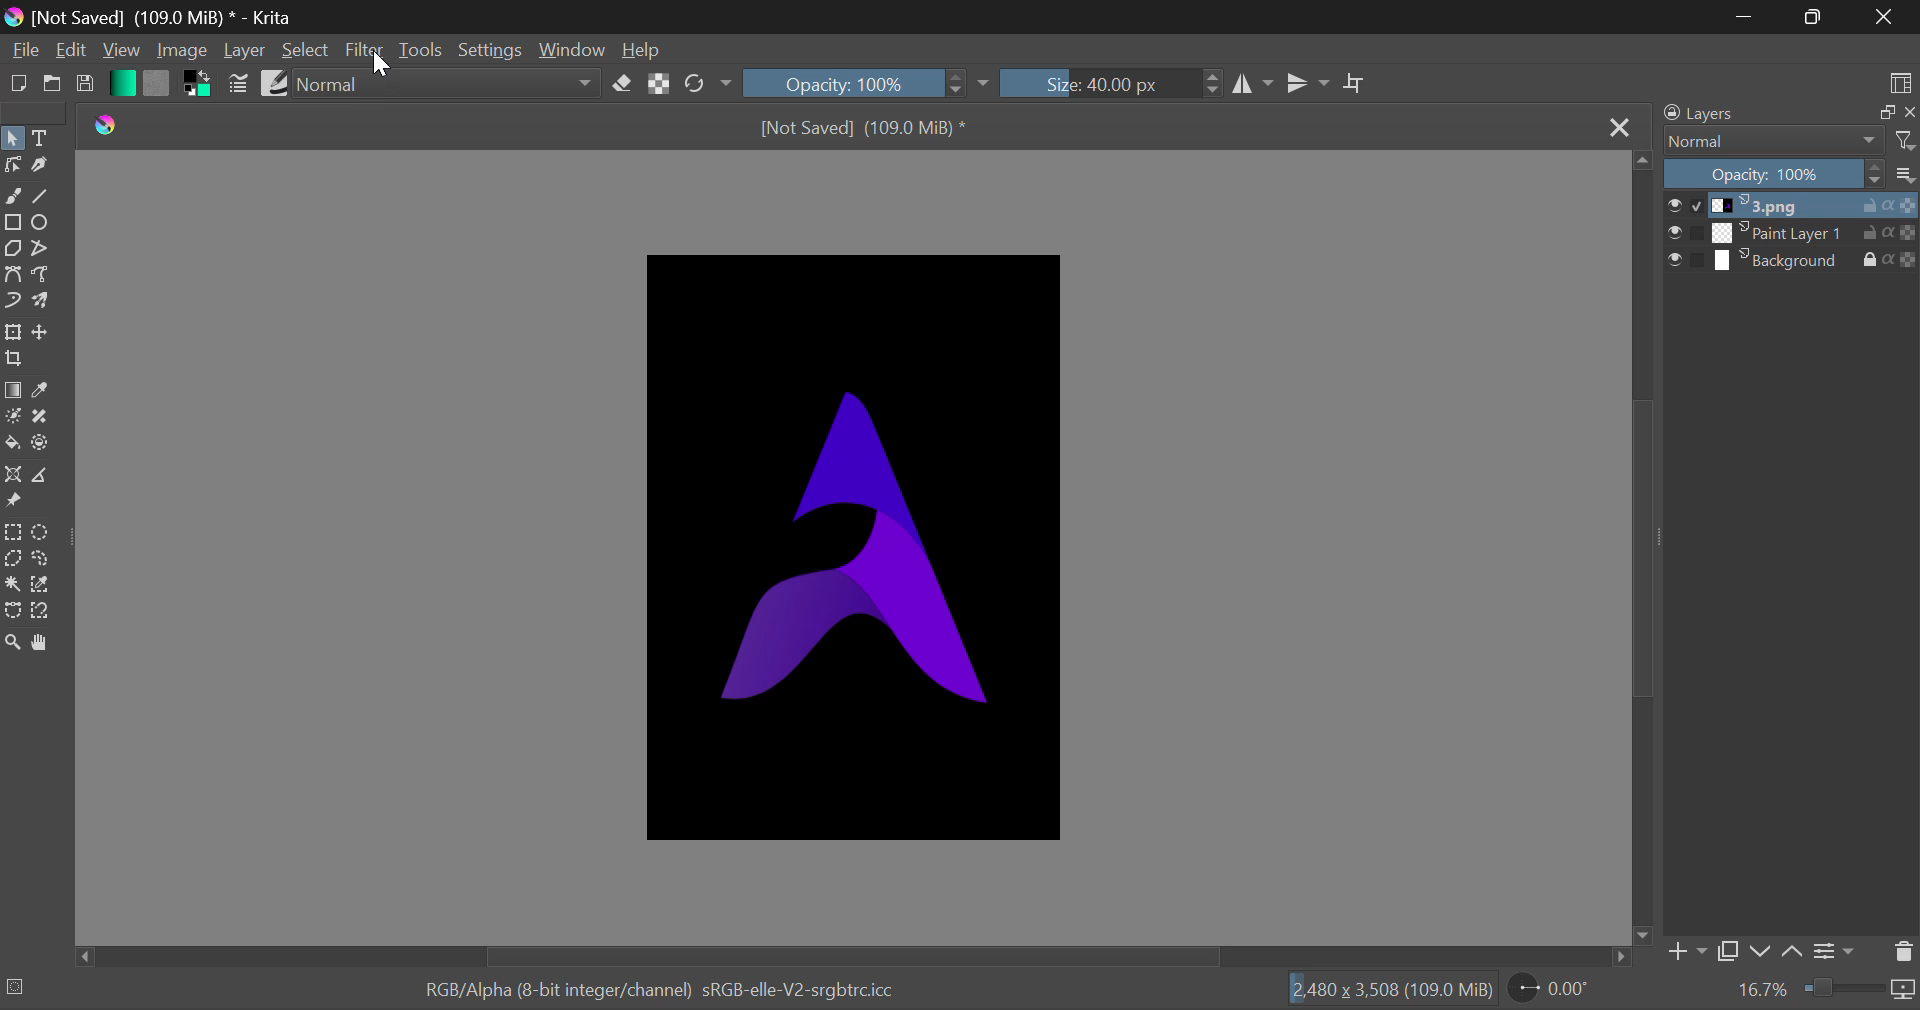  What do you see at coordinates (16, 645) in the screenshot?
I see `Zoom` at bounding box center [16, 645].